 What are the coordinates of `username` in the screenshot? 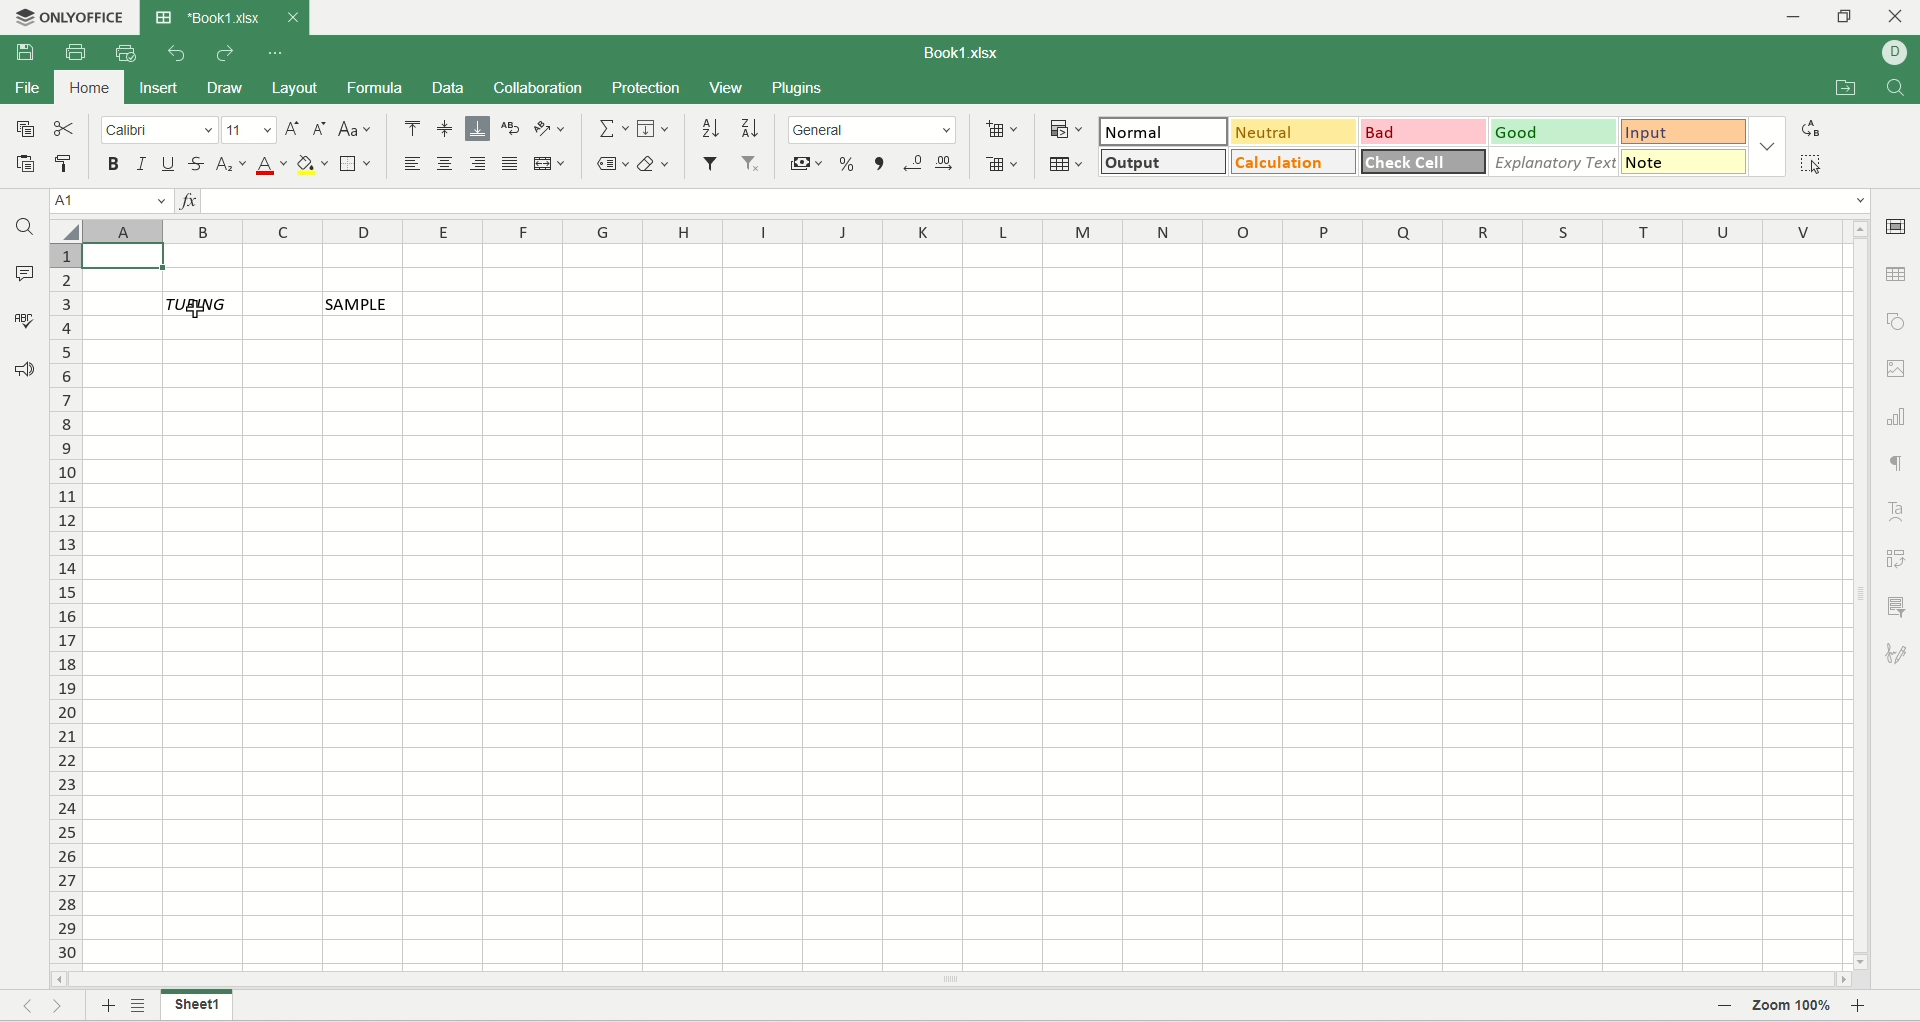 It's located at (1894, 53).